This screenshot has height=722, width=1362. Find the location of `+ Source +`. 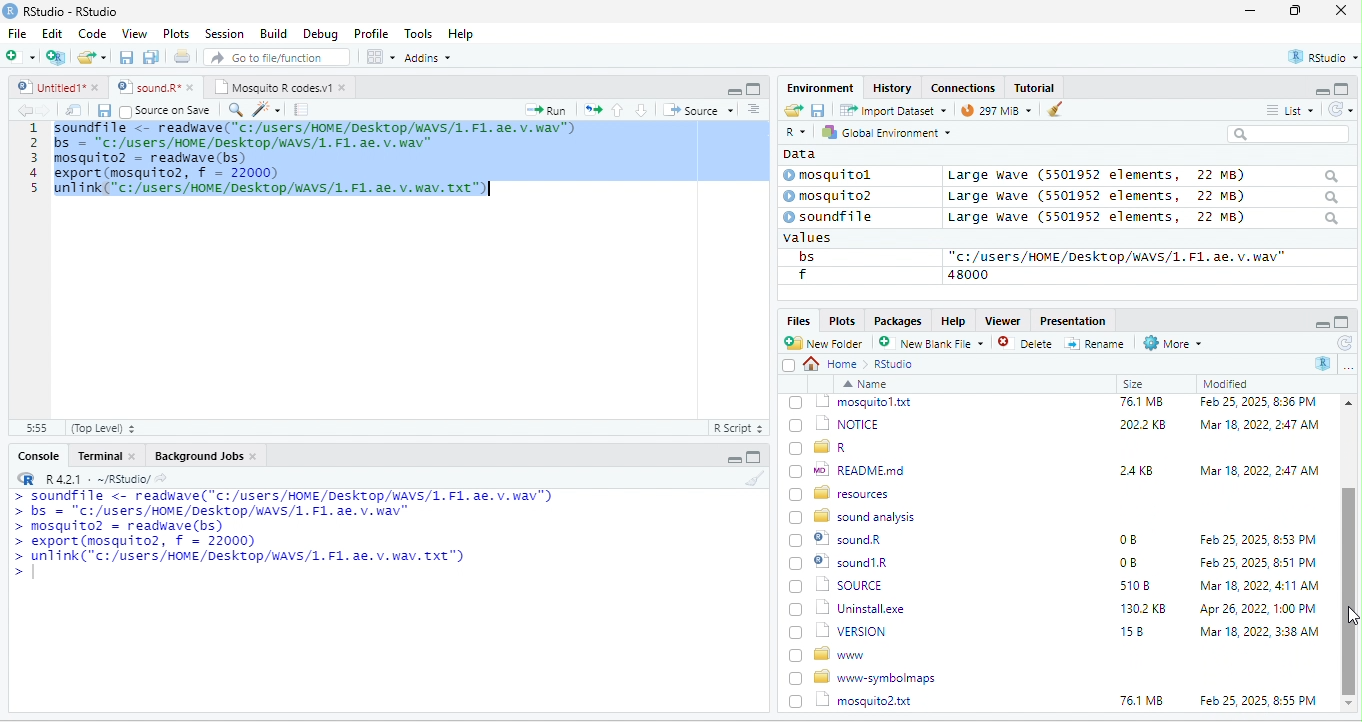

+ Source + is located at coordinates (698, 109).